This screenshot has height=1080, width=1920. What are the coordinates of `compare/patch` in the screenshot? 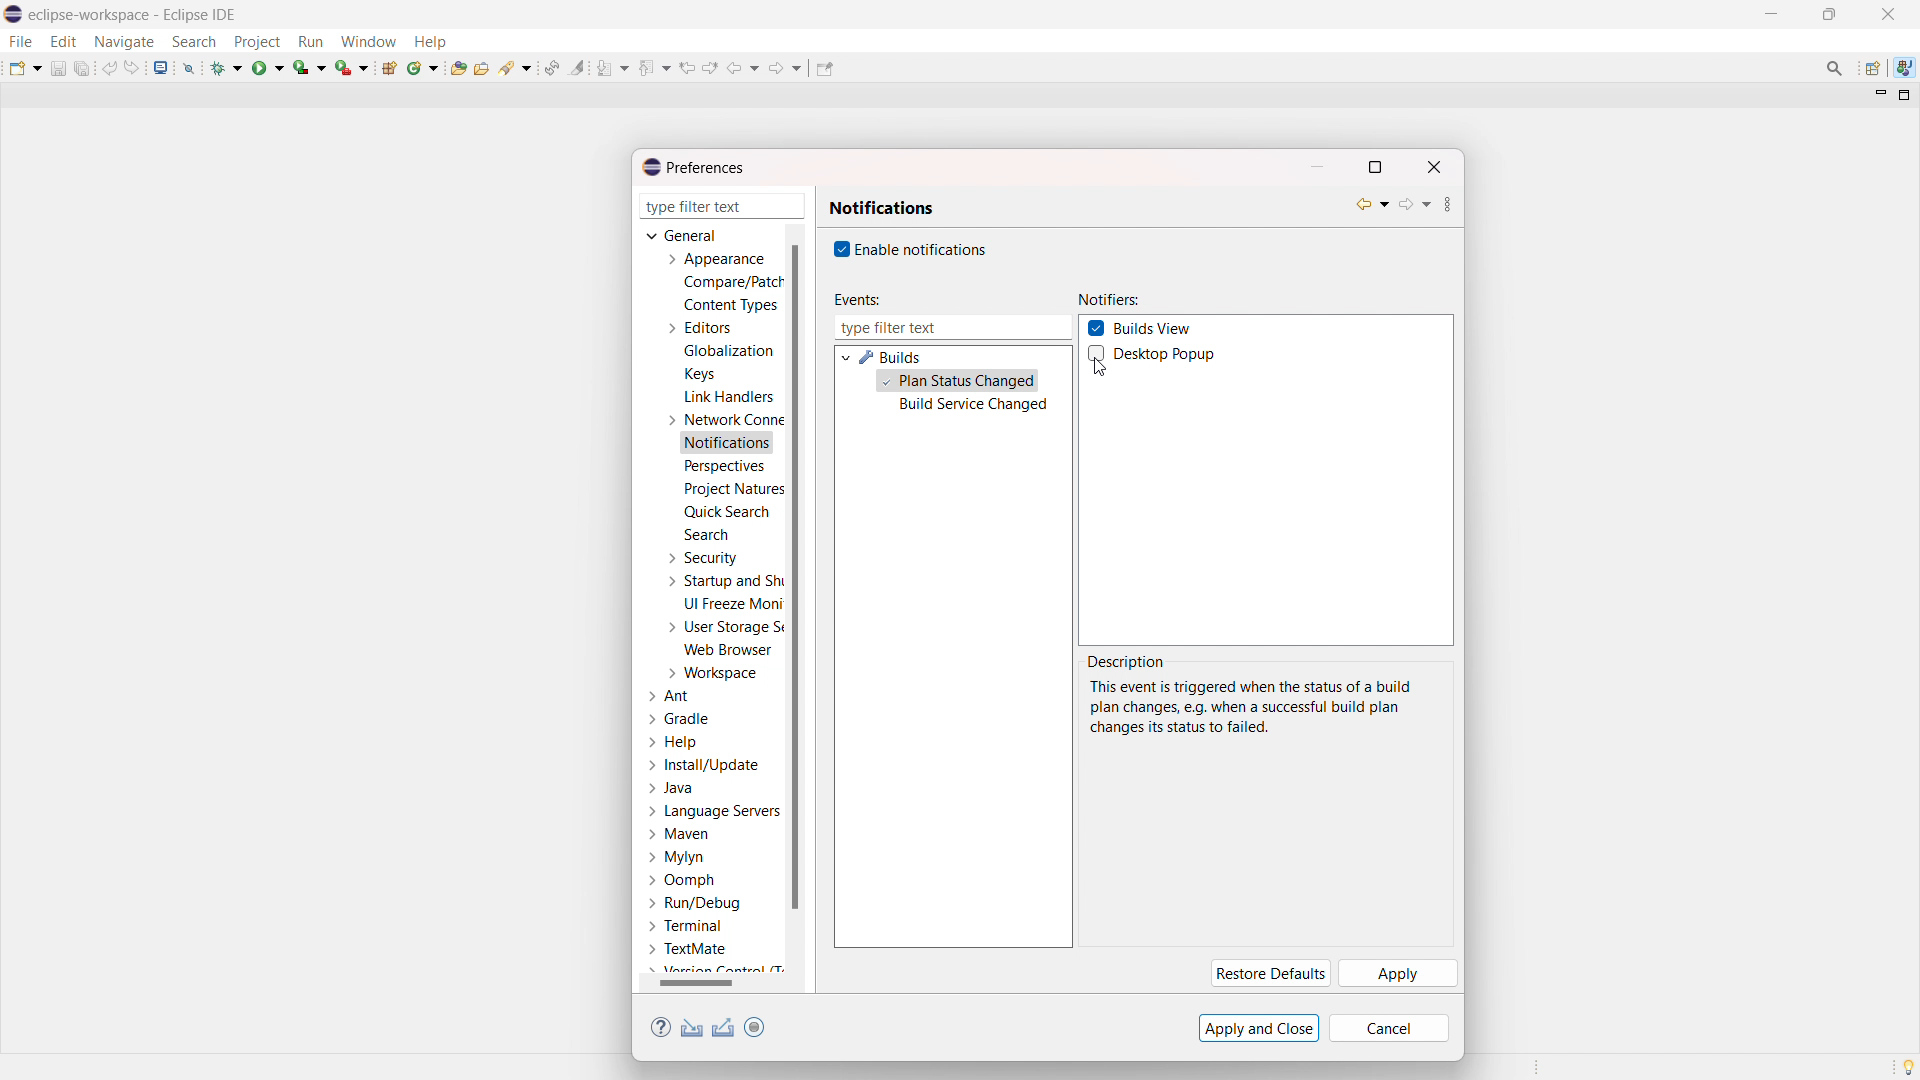 It's located at (729, 283).